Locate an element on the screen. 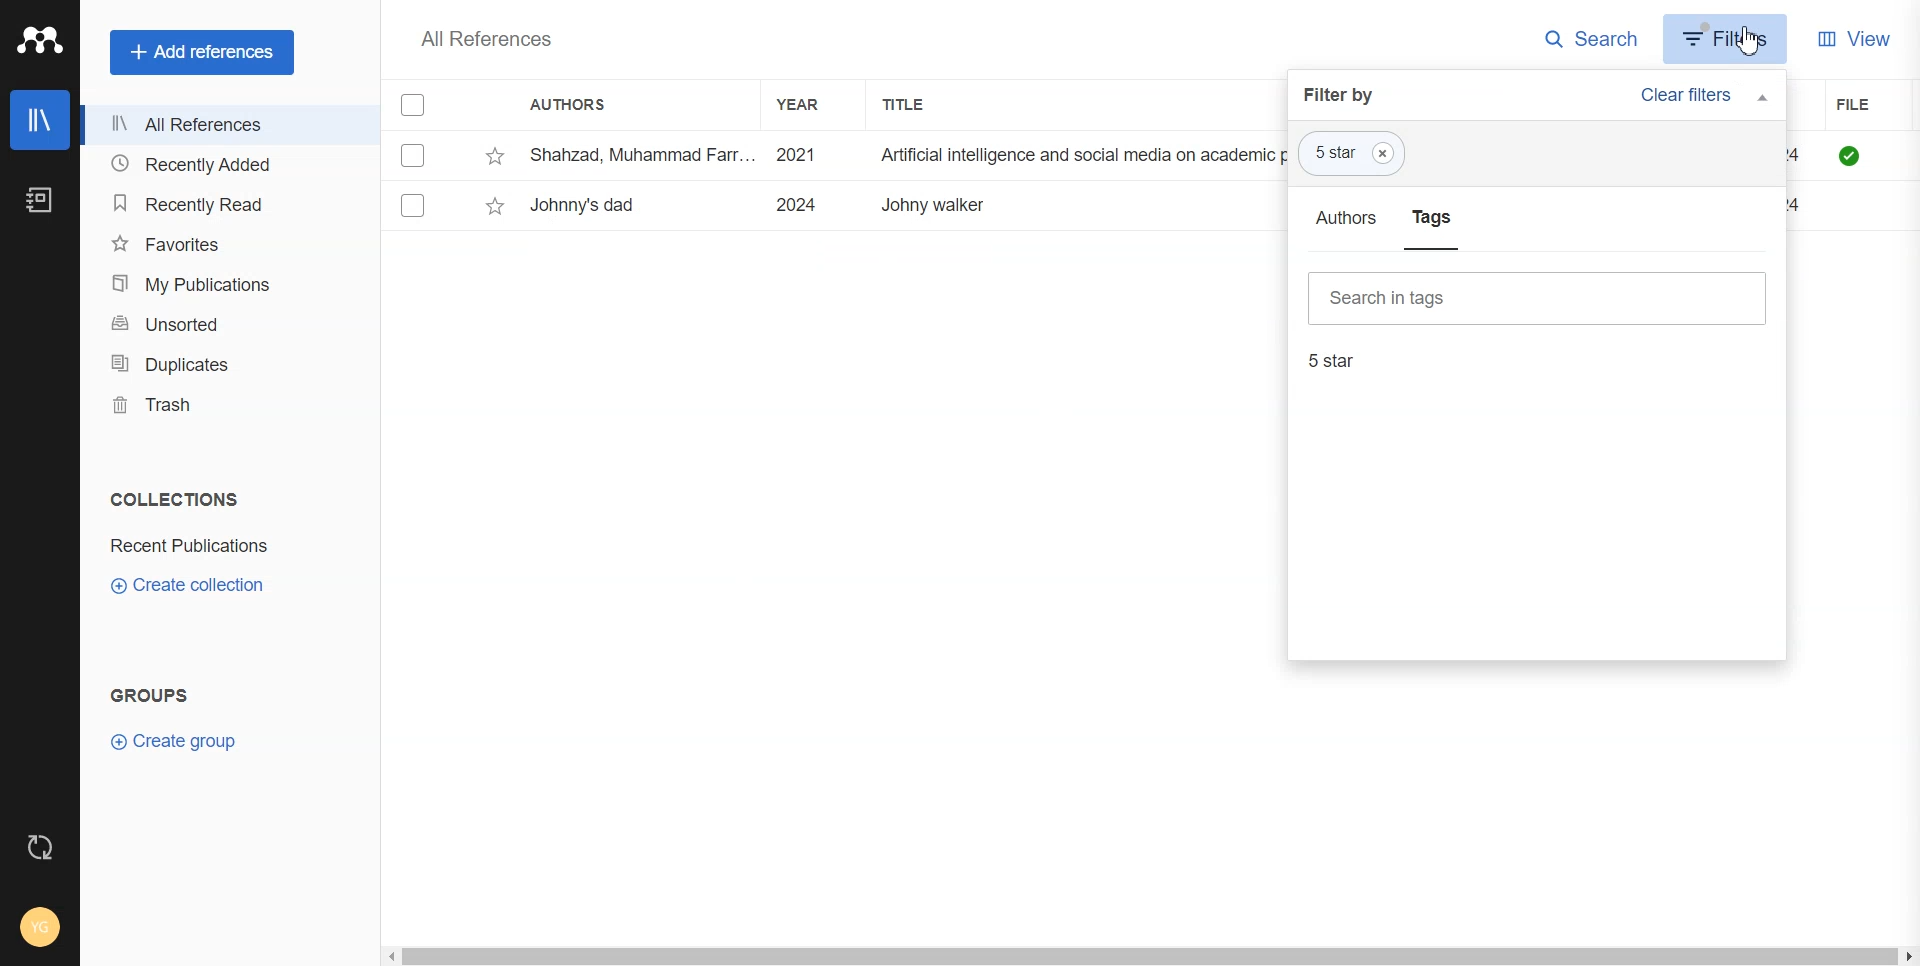 The image size is (1920, 966). Clear Filters is located at coordinates (1704, 96).